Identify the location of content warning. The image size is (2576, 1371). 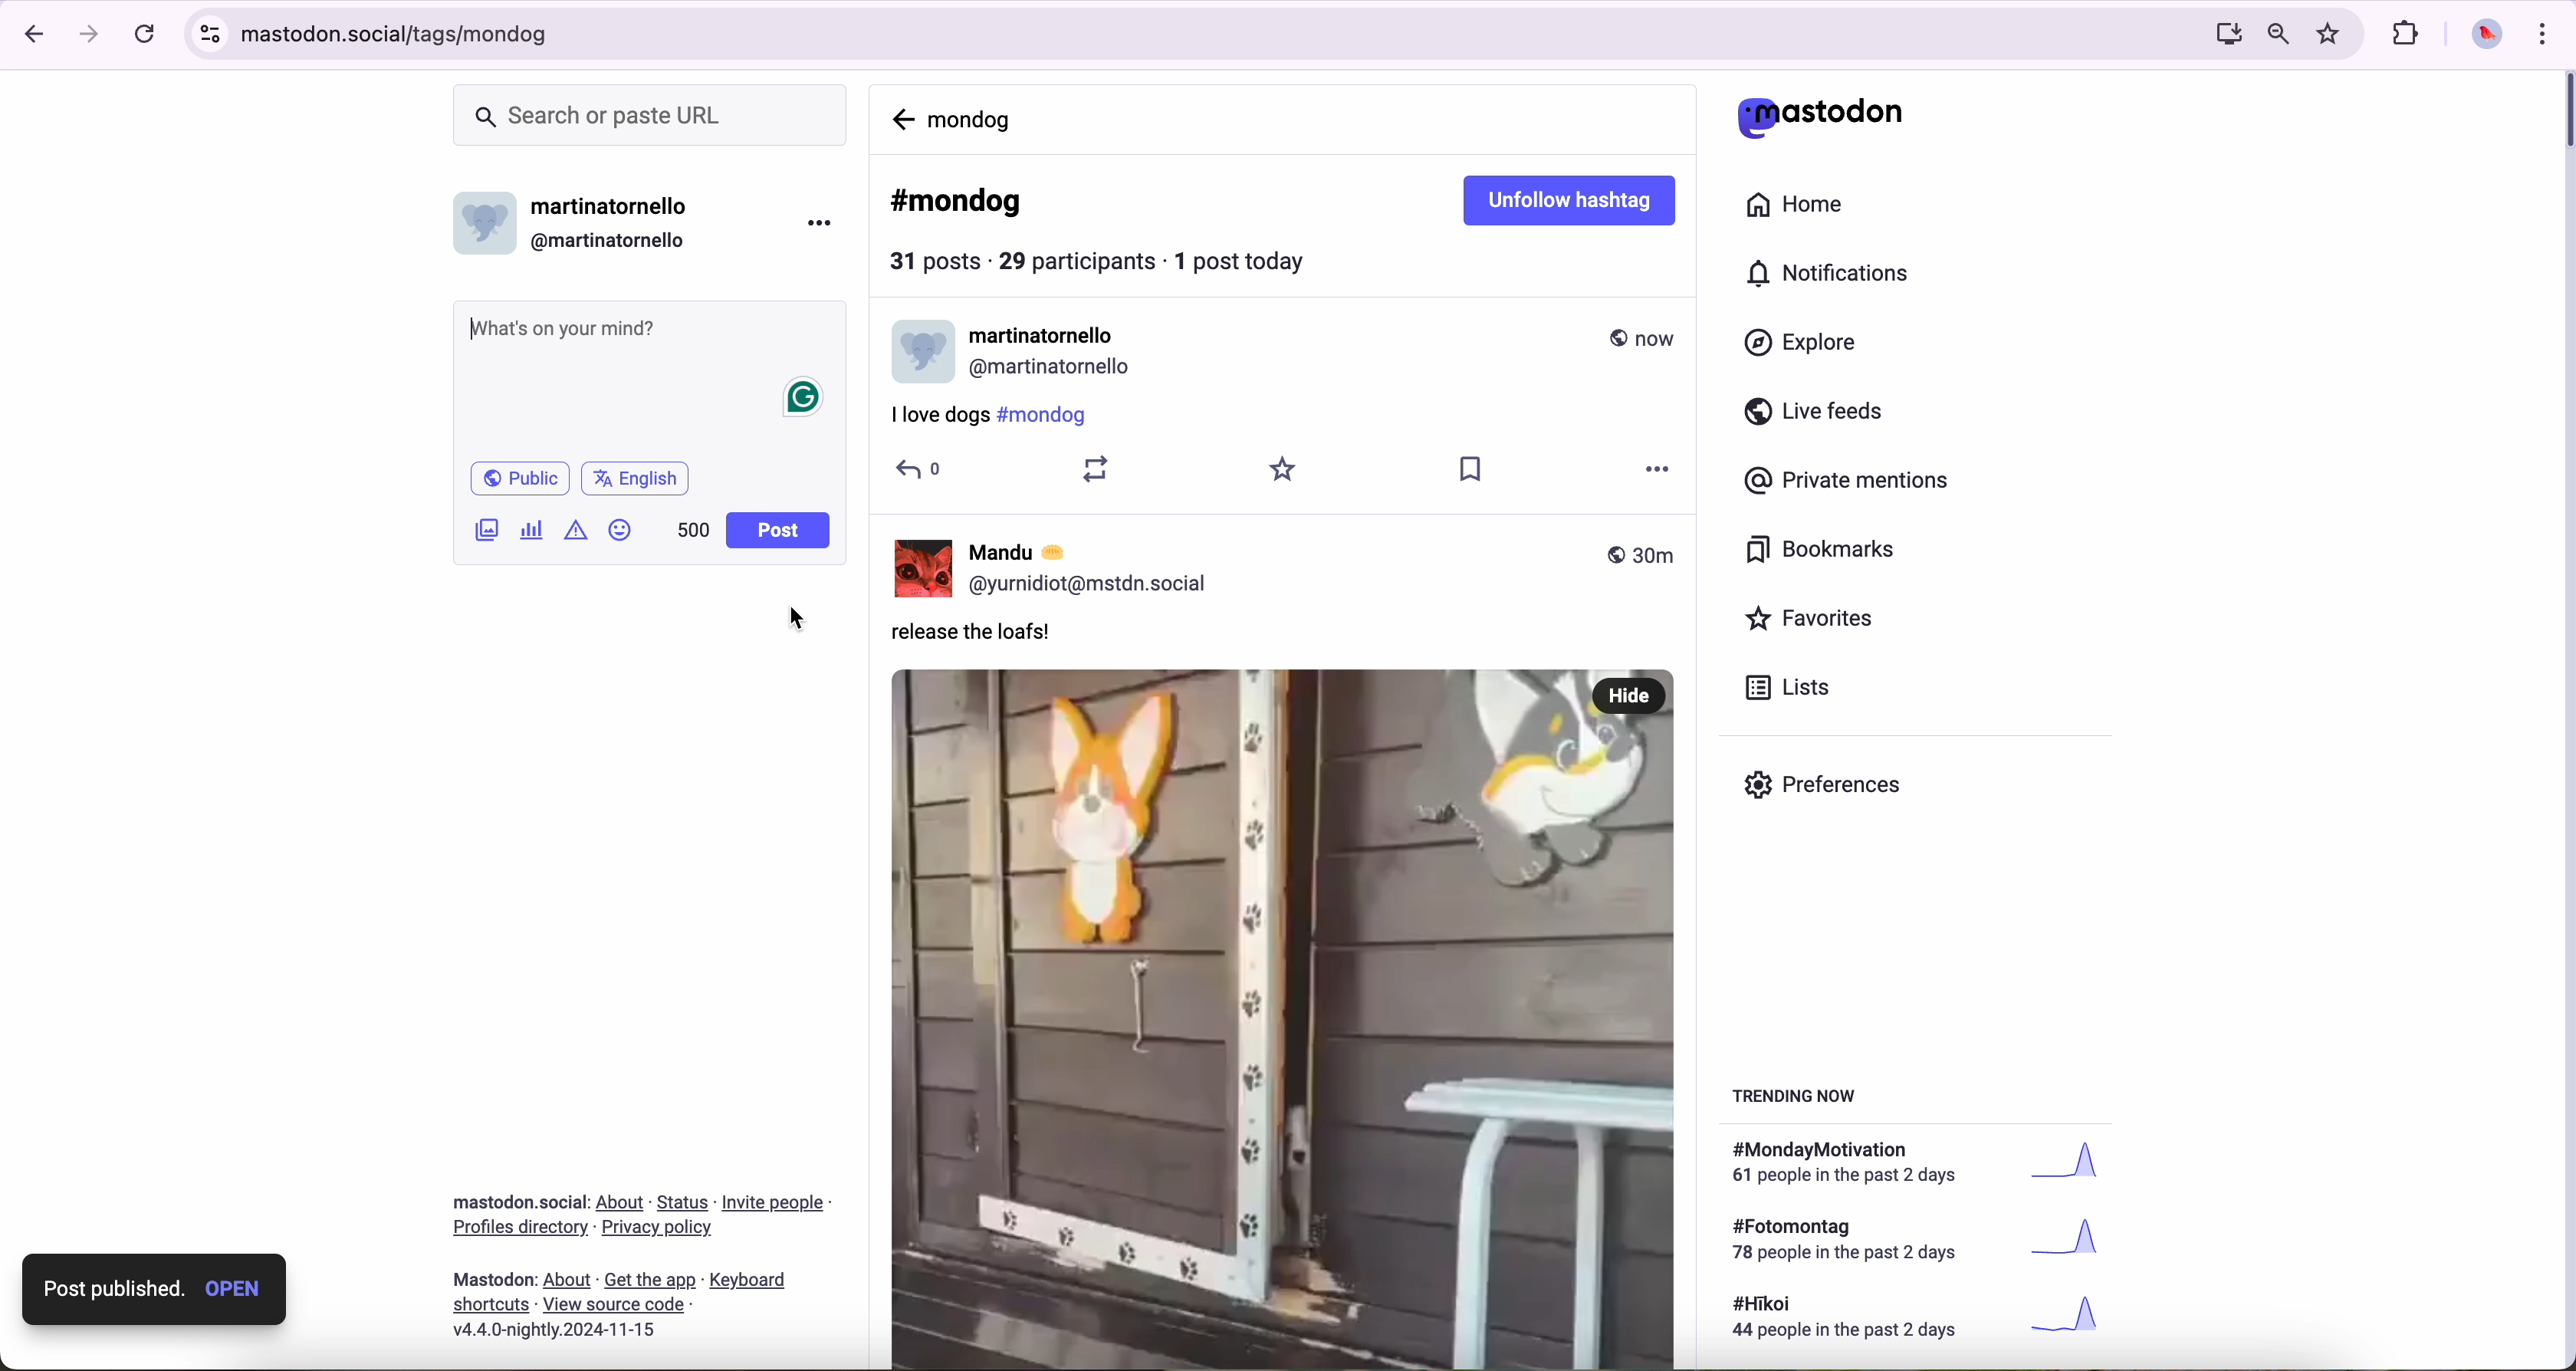
(573, 535).